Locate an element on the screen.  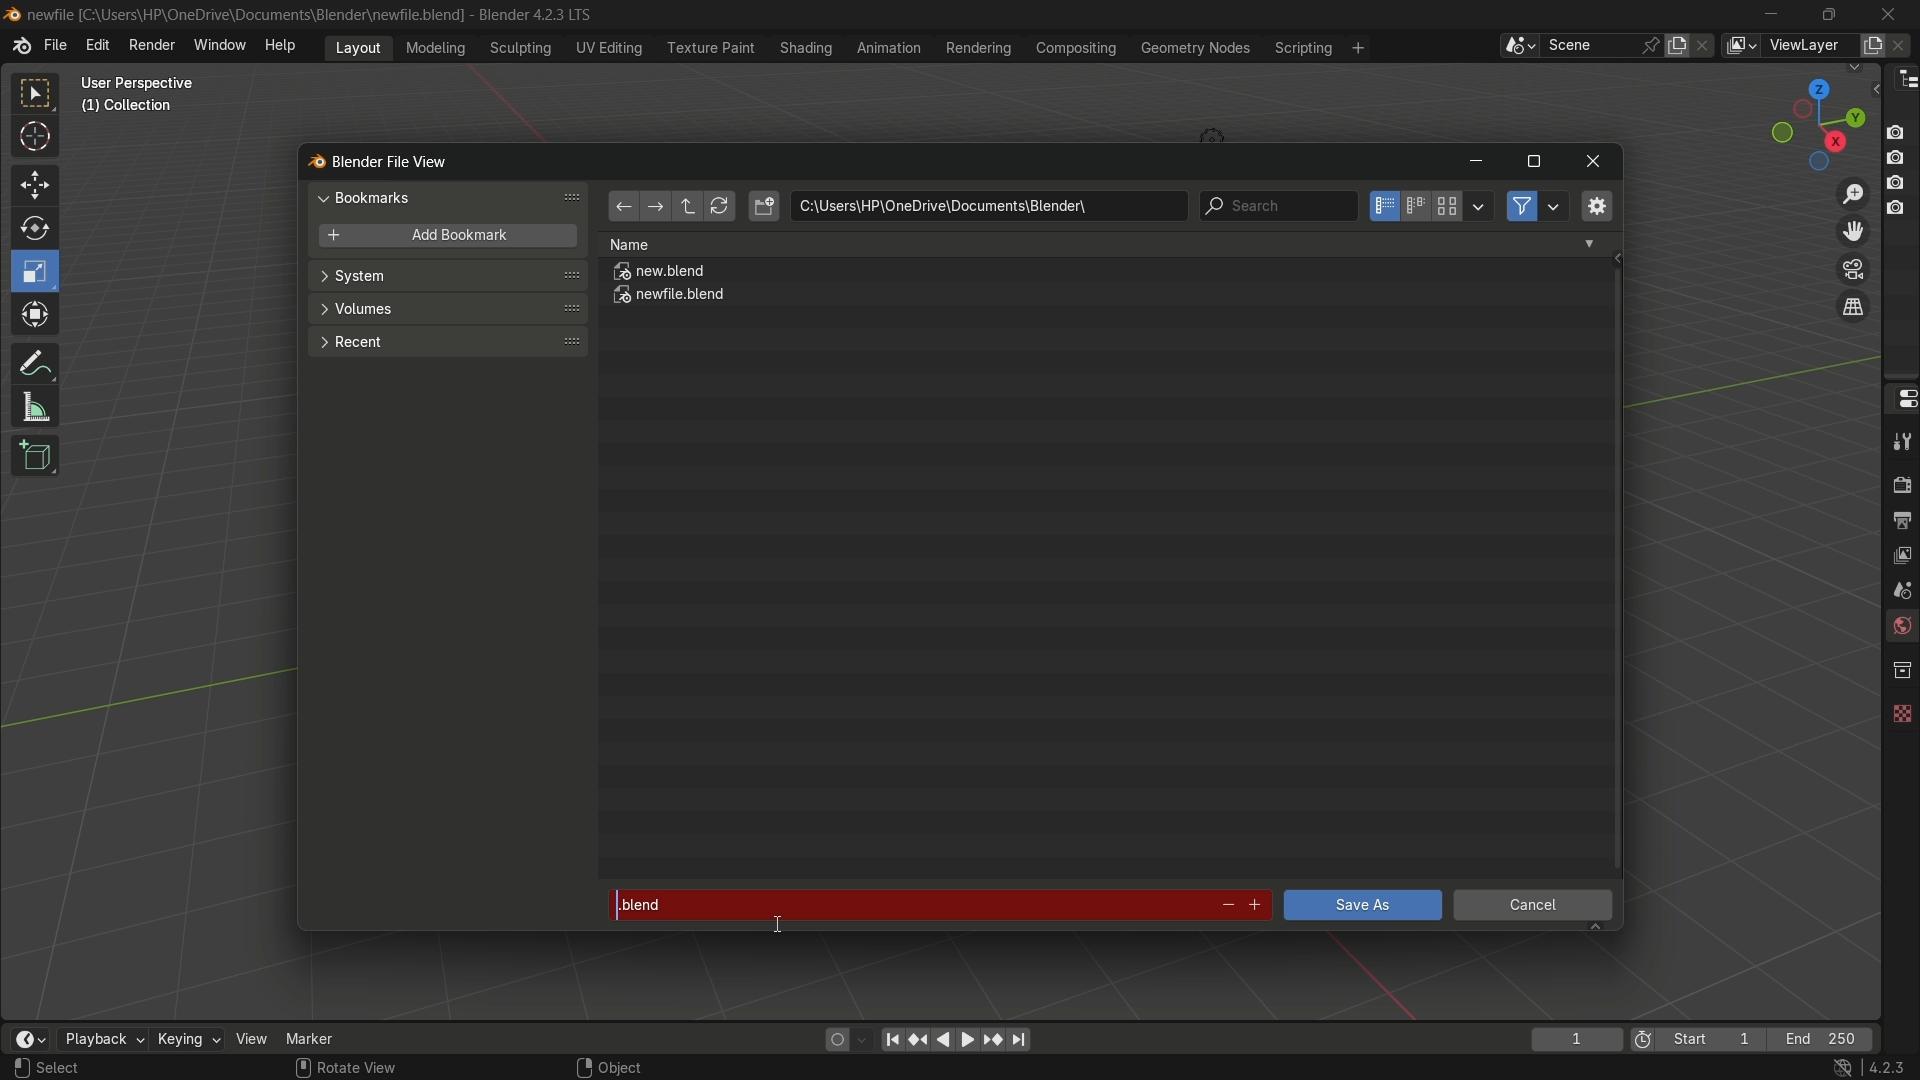
layout menu is located at coordinates (358, 46).